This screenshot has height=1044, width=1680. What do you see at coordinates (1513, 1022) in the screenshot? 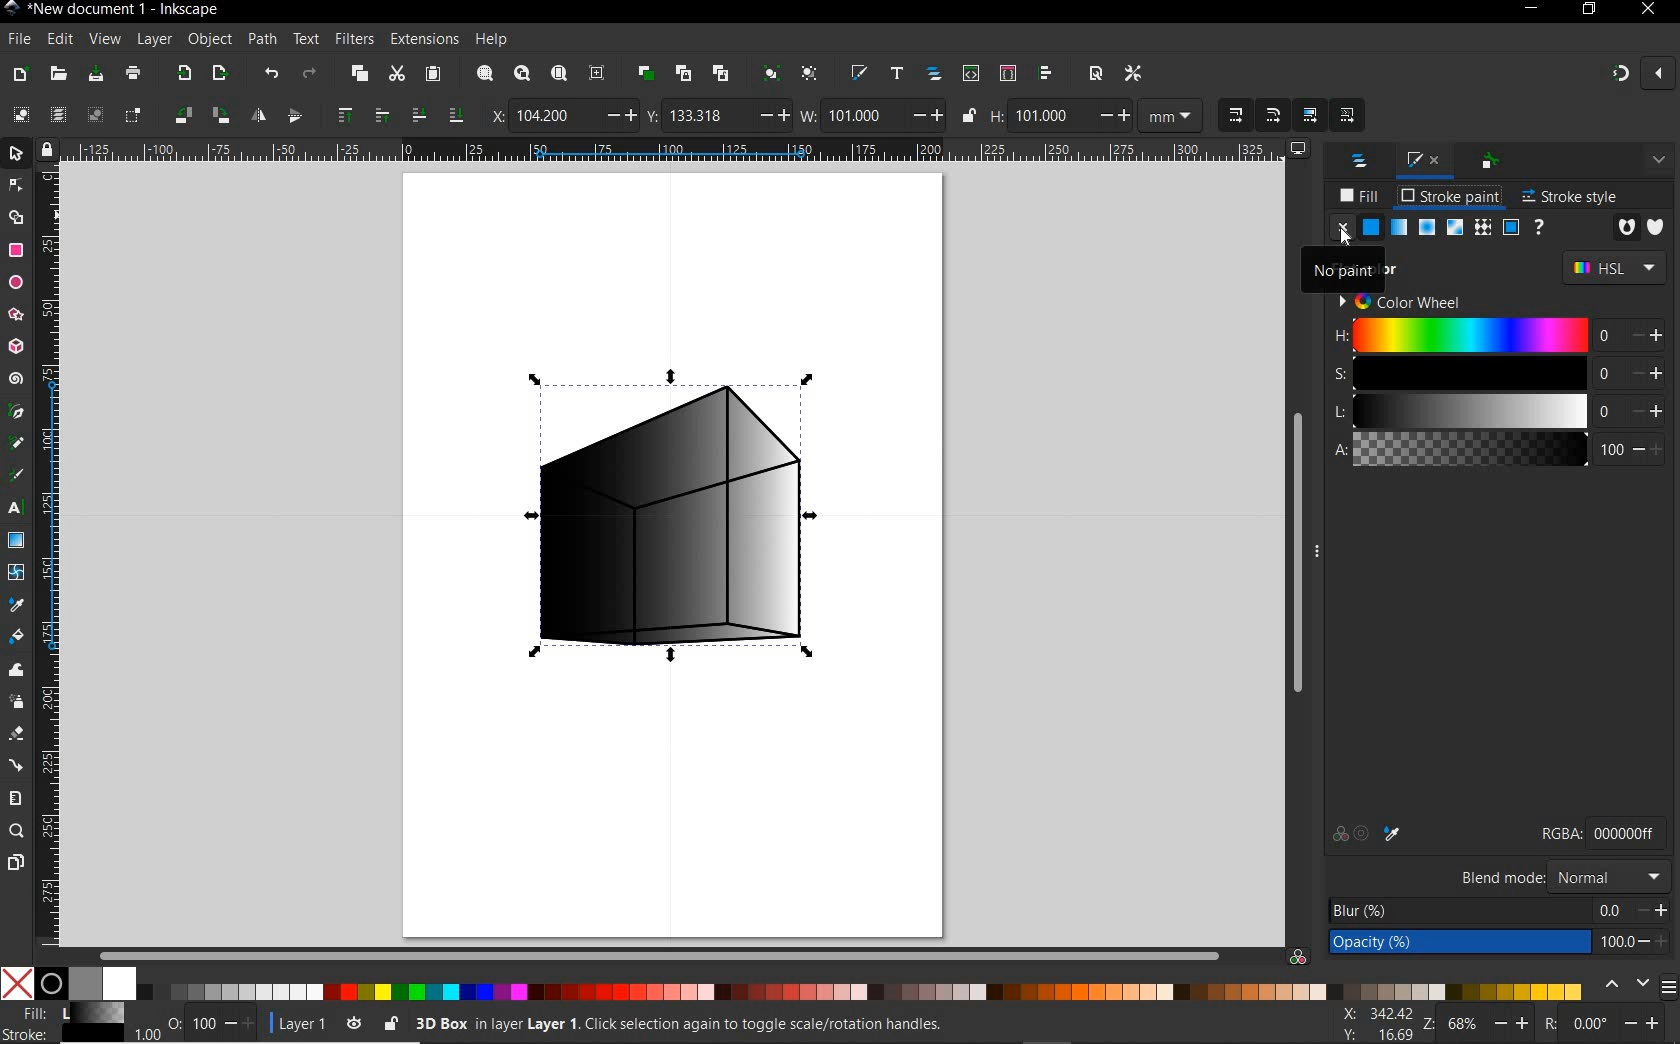
I see `increase/decrease` at bounding box center [1513, 1022].